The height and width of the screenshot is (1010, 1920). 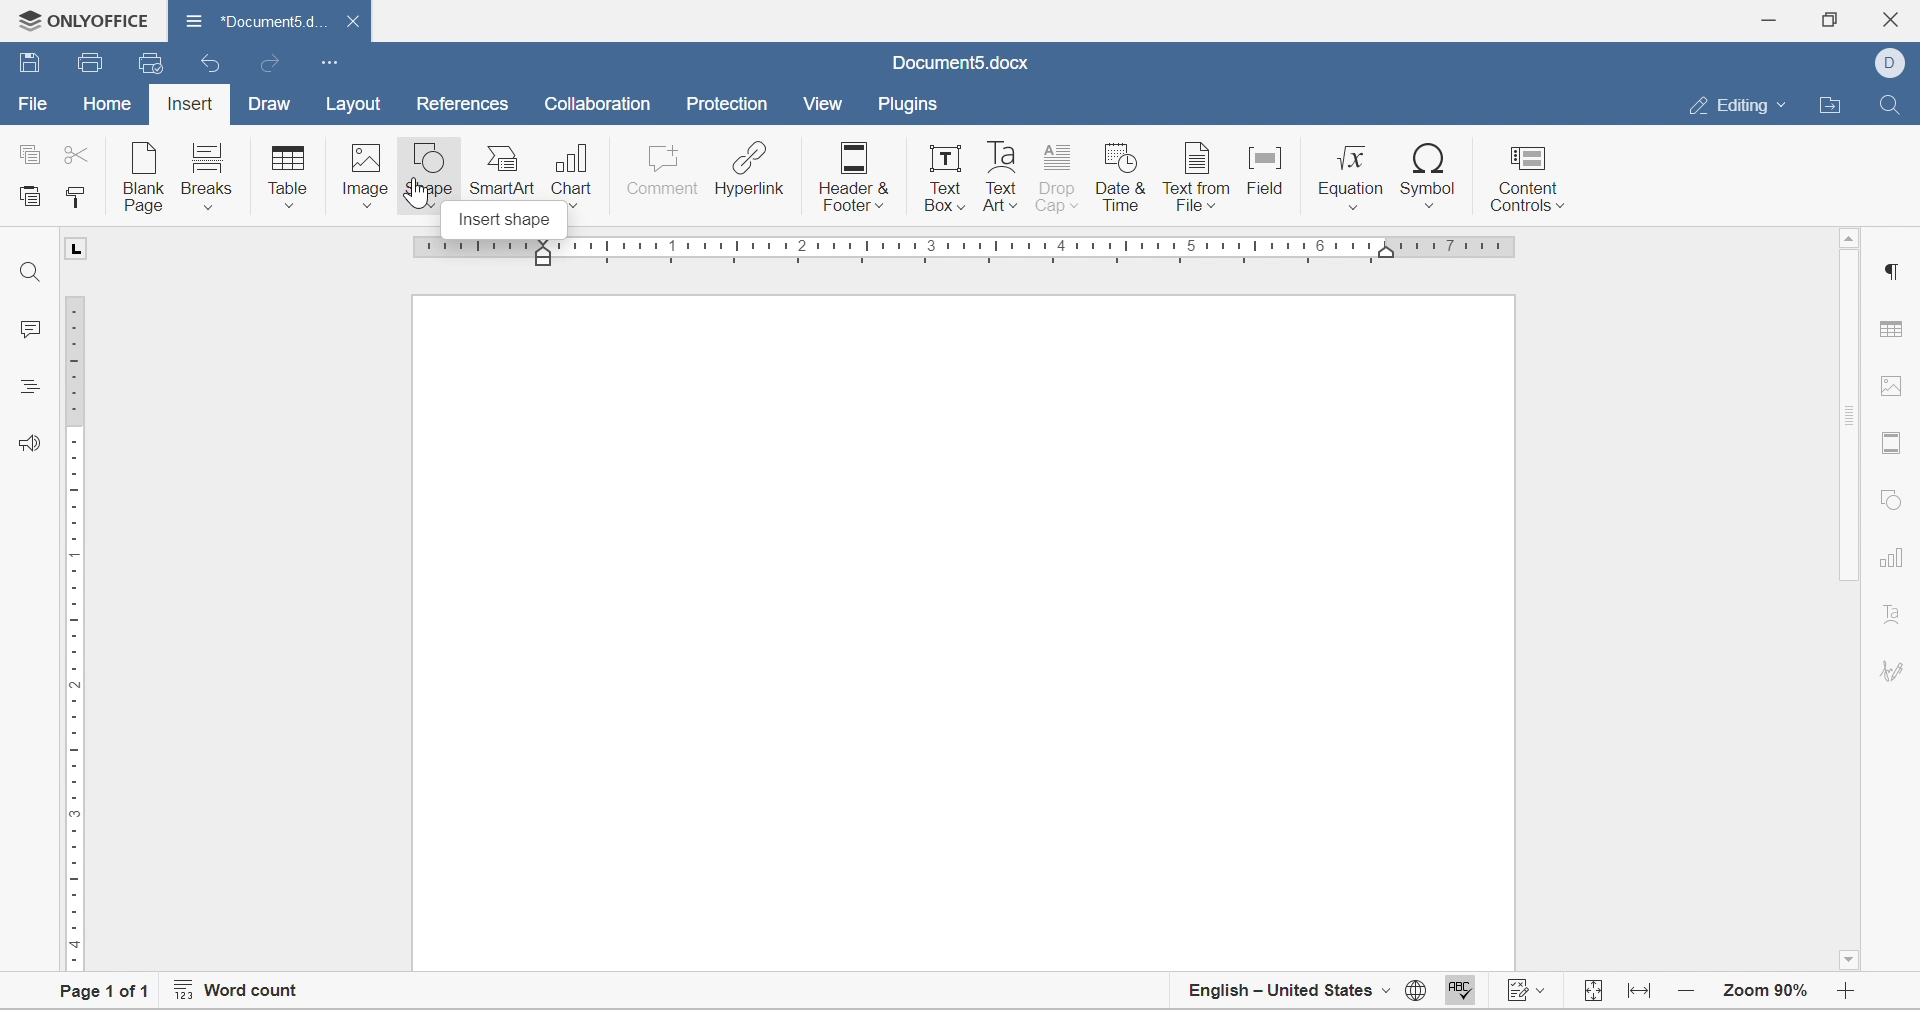 What do you see at coordinates (354, 105) in the screenshot?
I see `layout` at bounding box center [354, 105].